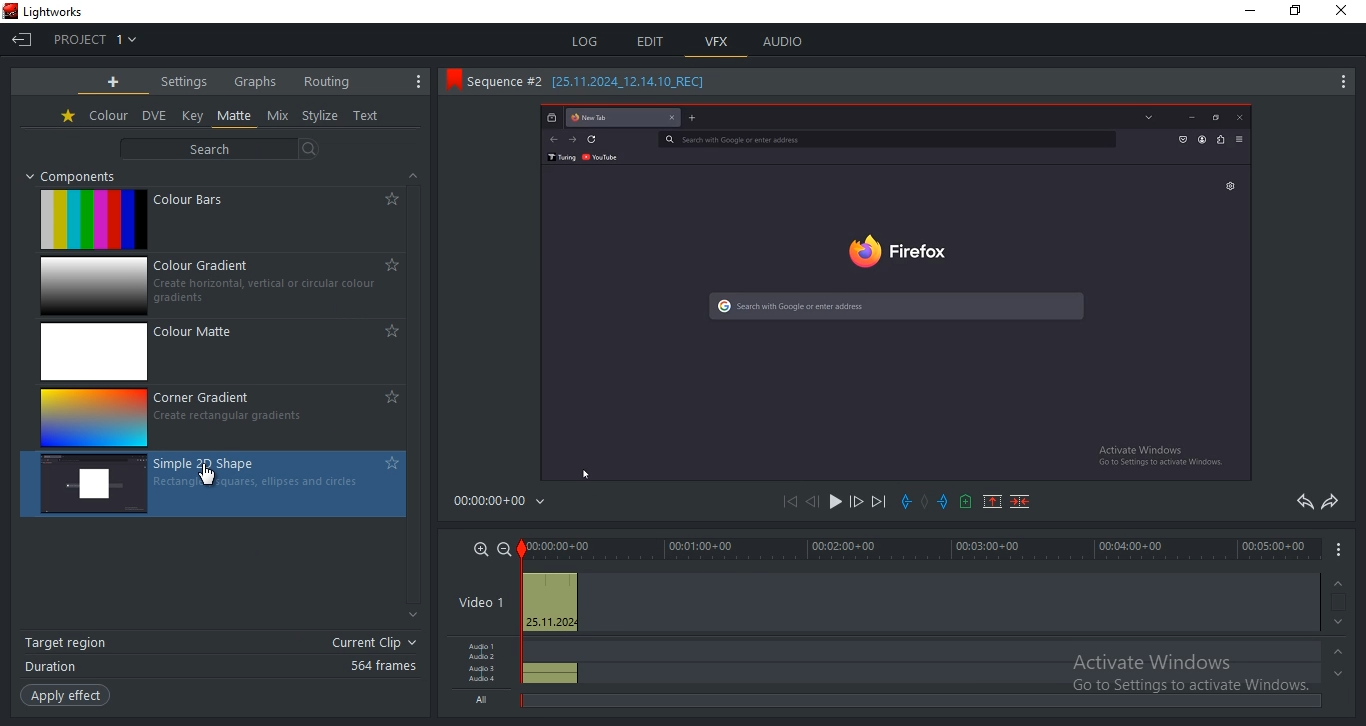 The image size is (1366, 726). Describe the element at coordinates (214, 484) in the screenshot. I see `simple 2d shape` at that location.